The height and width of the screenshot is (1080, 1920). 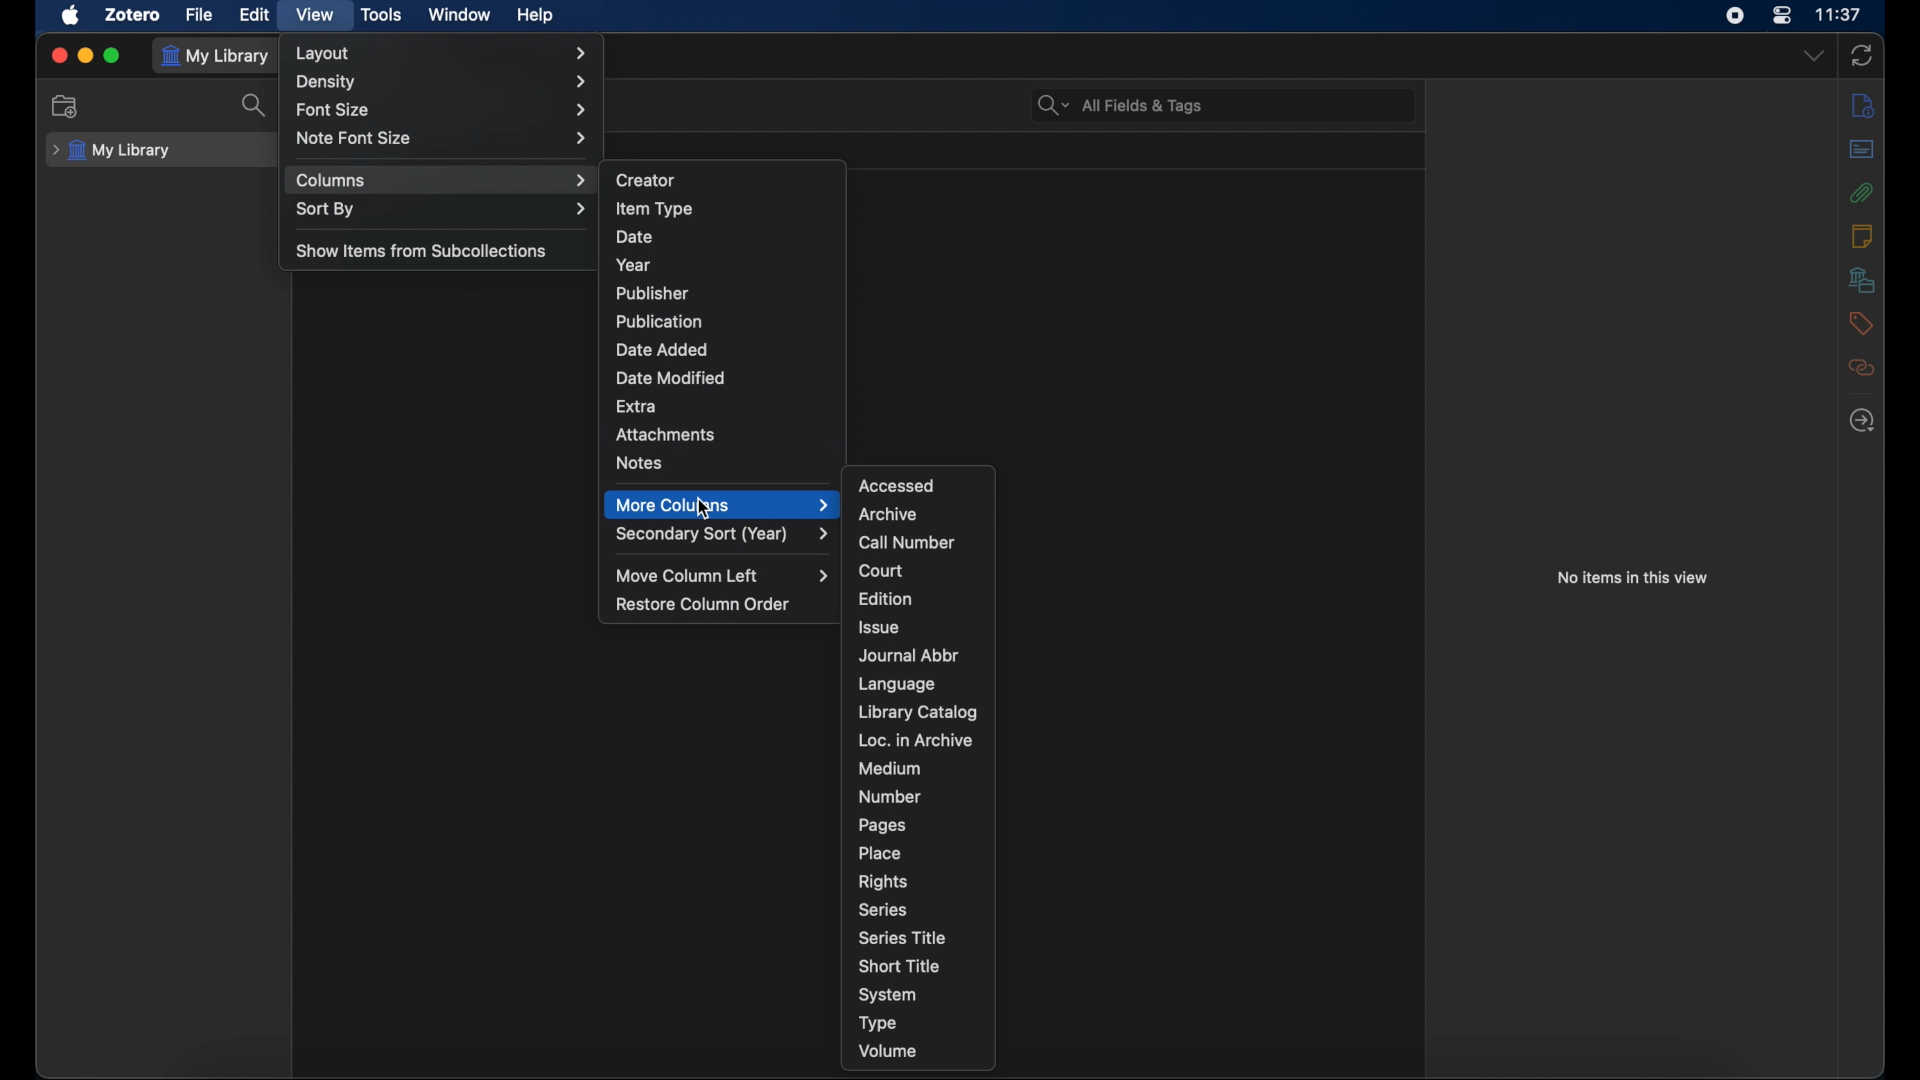 What do you see at coordinates (704, 510) in the screenshot?
I see `cursor` at bounding box center [704, 510].